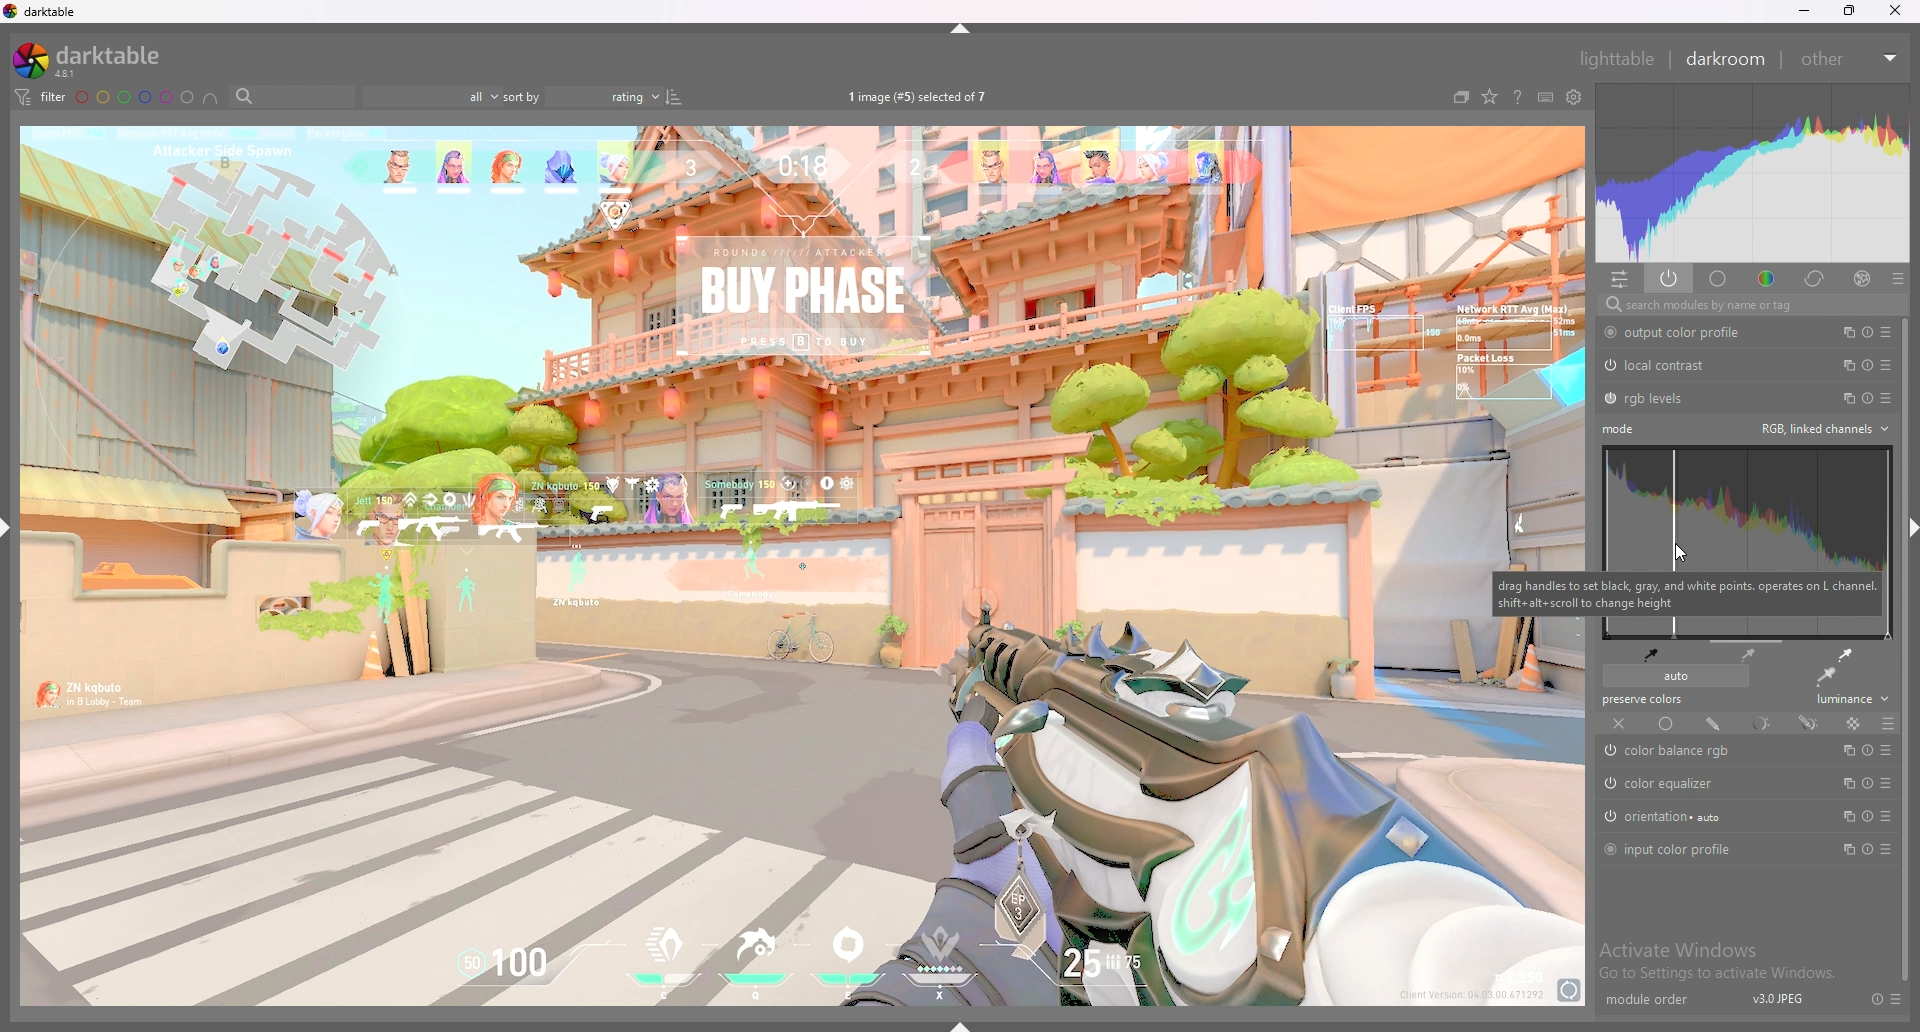  What do you see at coordinates (1671, 365) in the screenshot?
I see `local contrast` at bounding box center [1671, 365].